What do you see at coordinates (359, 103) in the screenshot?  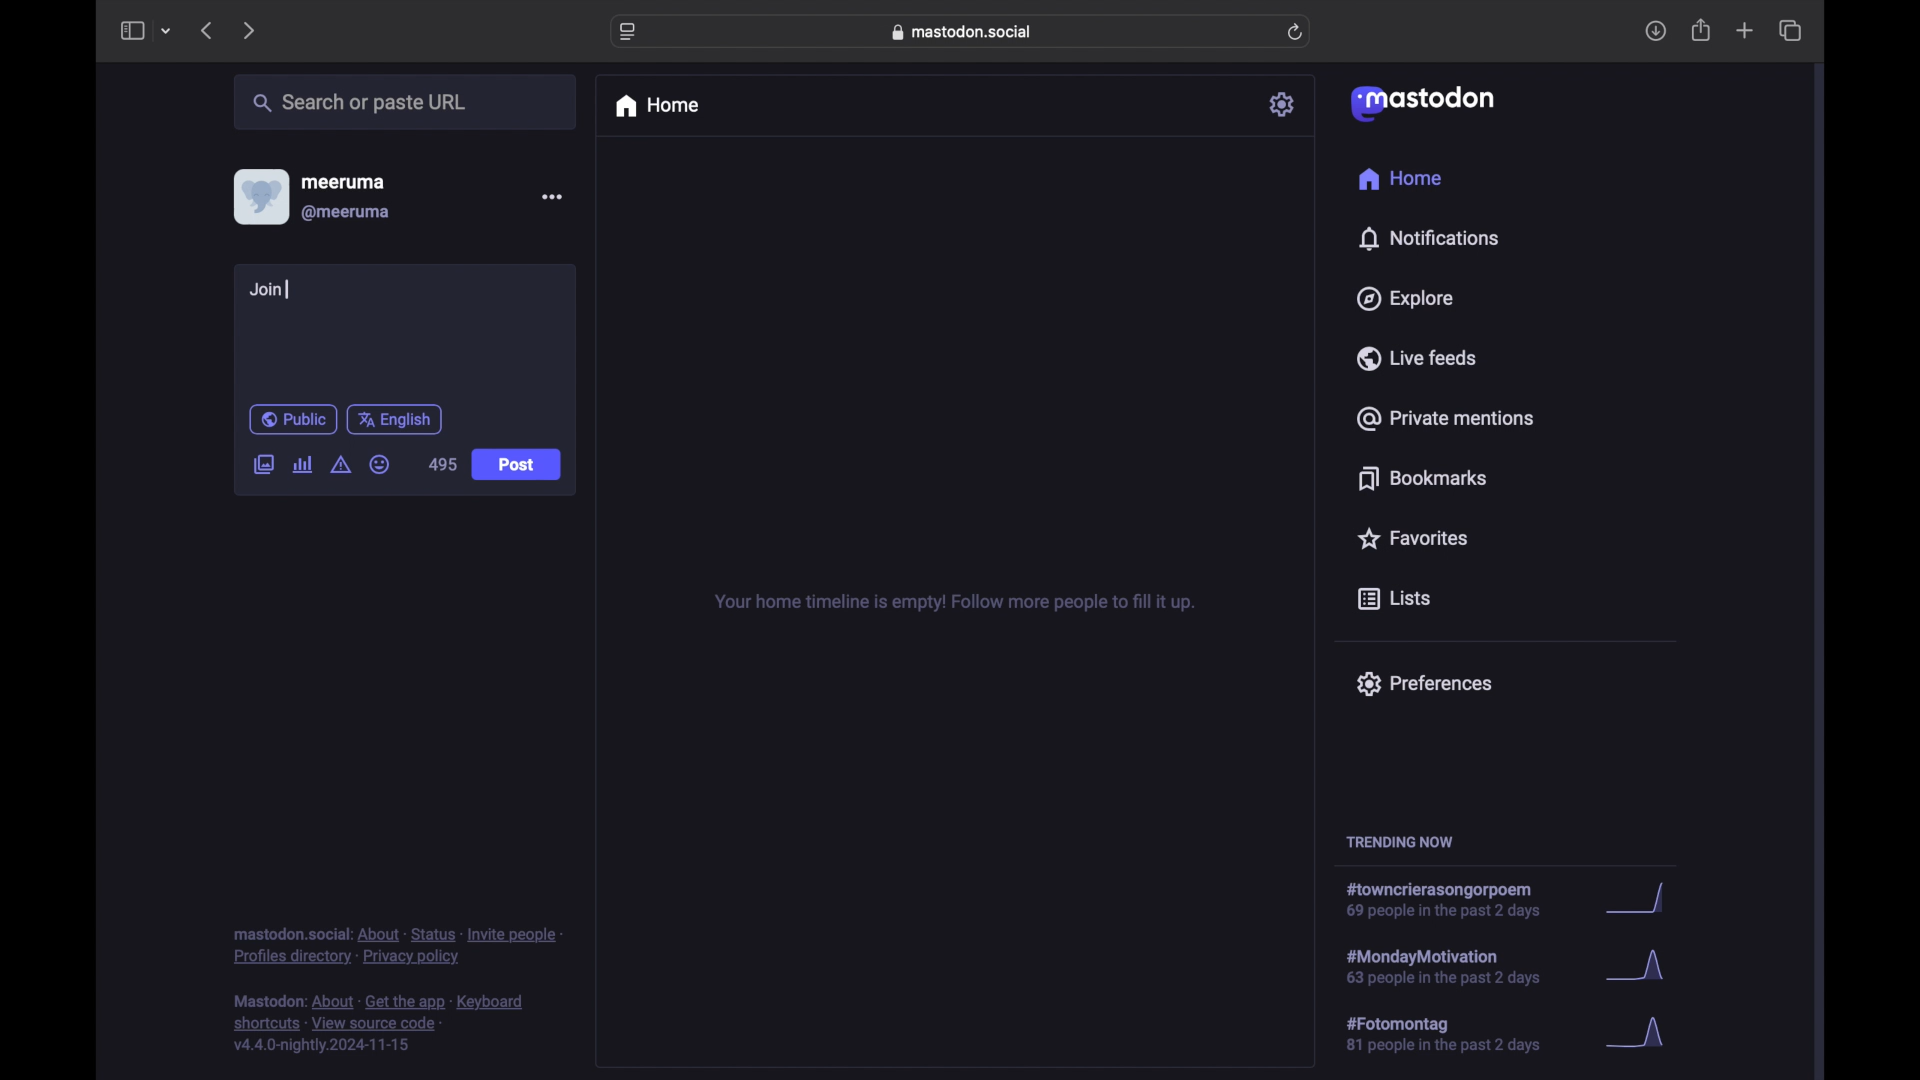 I see `search or paste url` at bounding box center [359, 103].